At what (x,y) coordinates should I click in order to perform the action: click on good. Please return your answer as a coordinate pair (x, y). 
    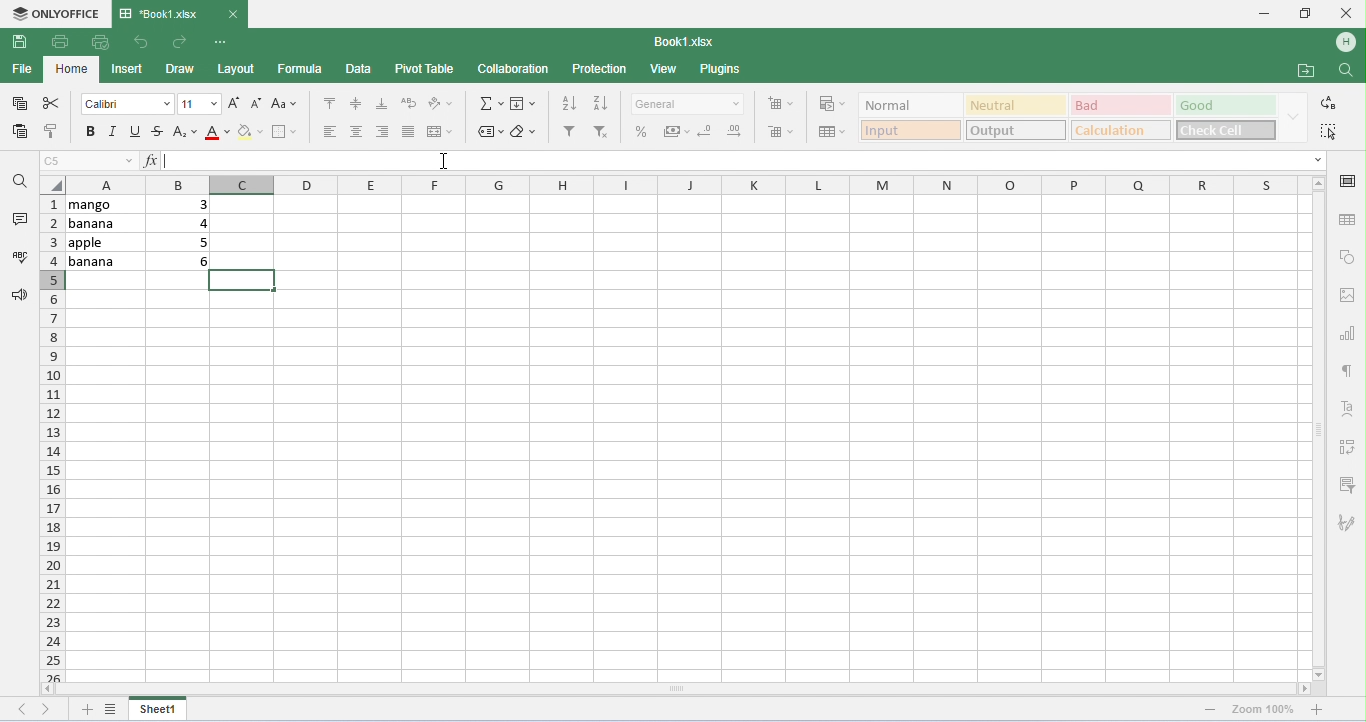
    Looking at the image, I should click on (1223, 106).